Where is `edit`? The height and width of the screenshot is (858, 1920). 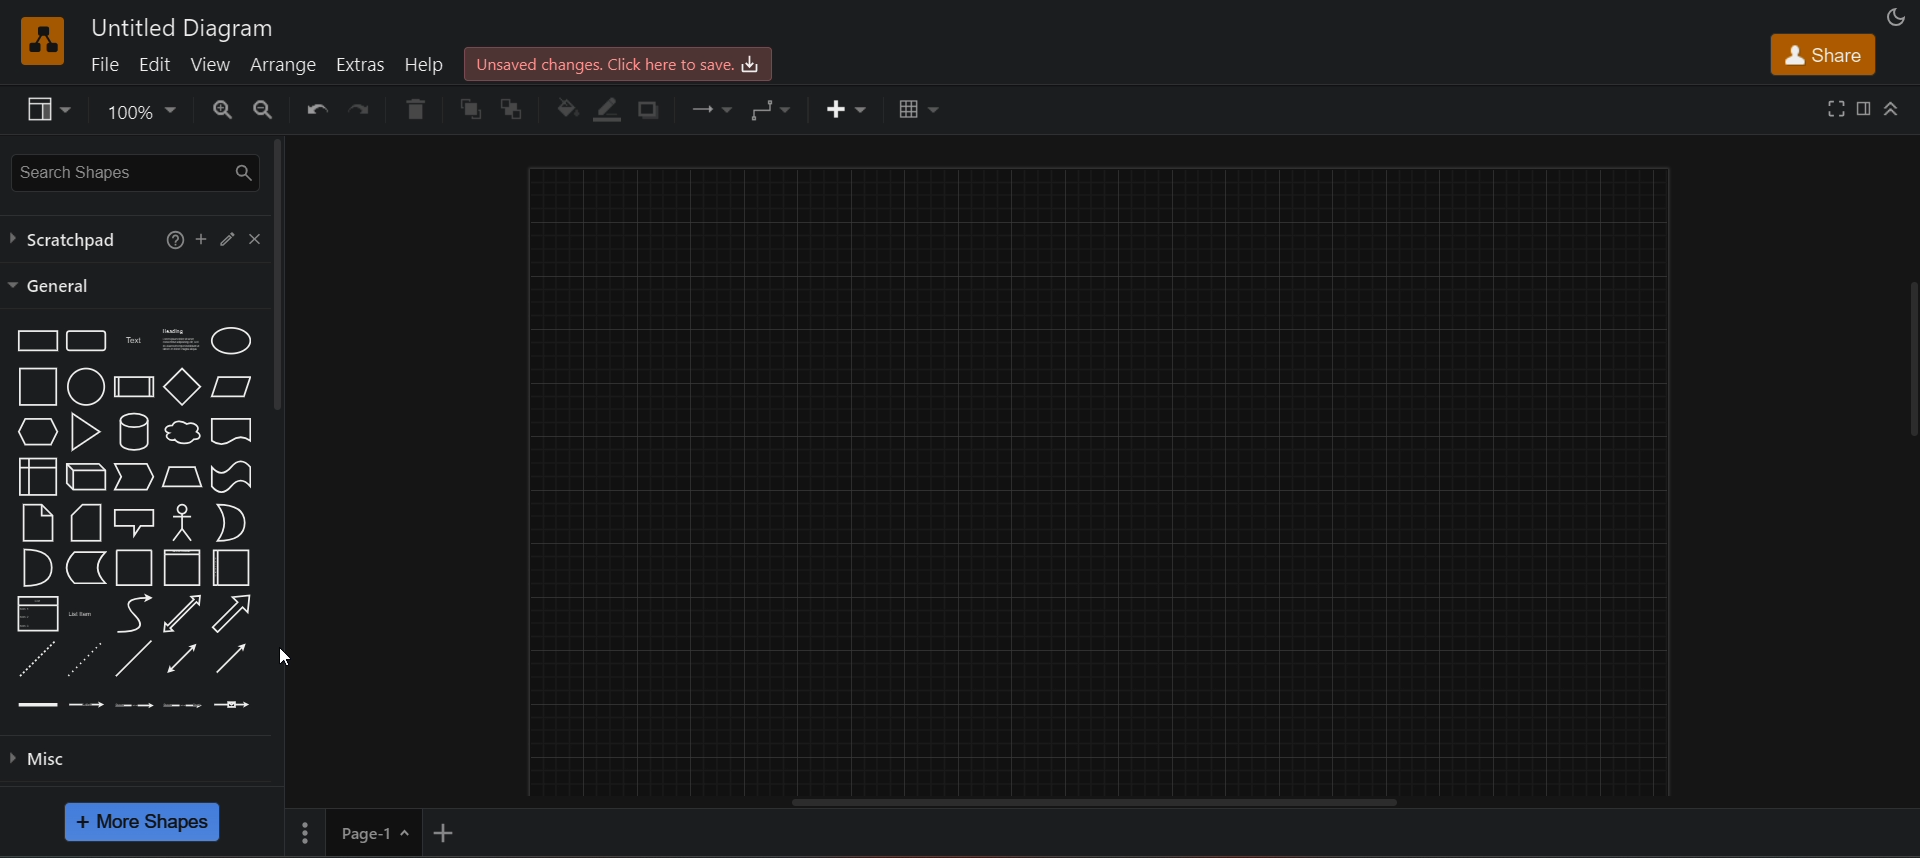 edit is located at coordinates (230, 237).